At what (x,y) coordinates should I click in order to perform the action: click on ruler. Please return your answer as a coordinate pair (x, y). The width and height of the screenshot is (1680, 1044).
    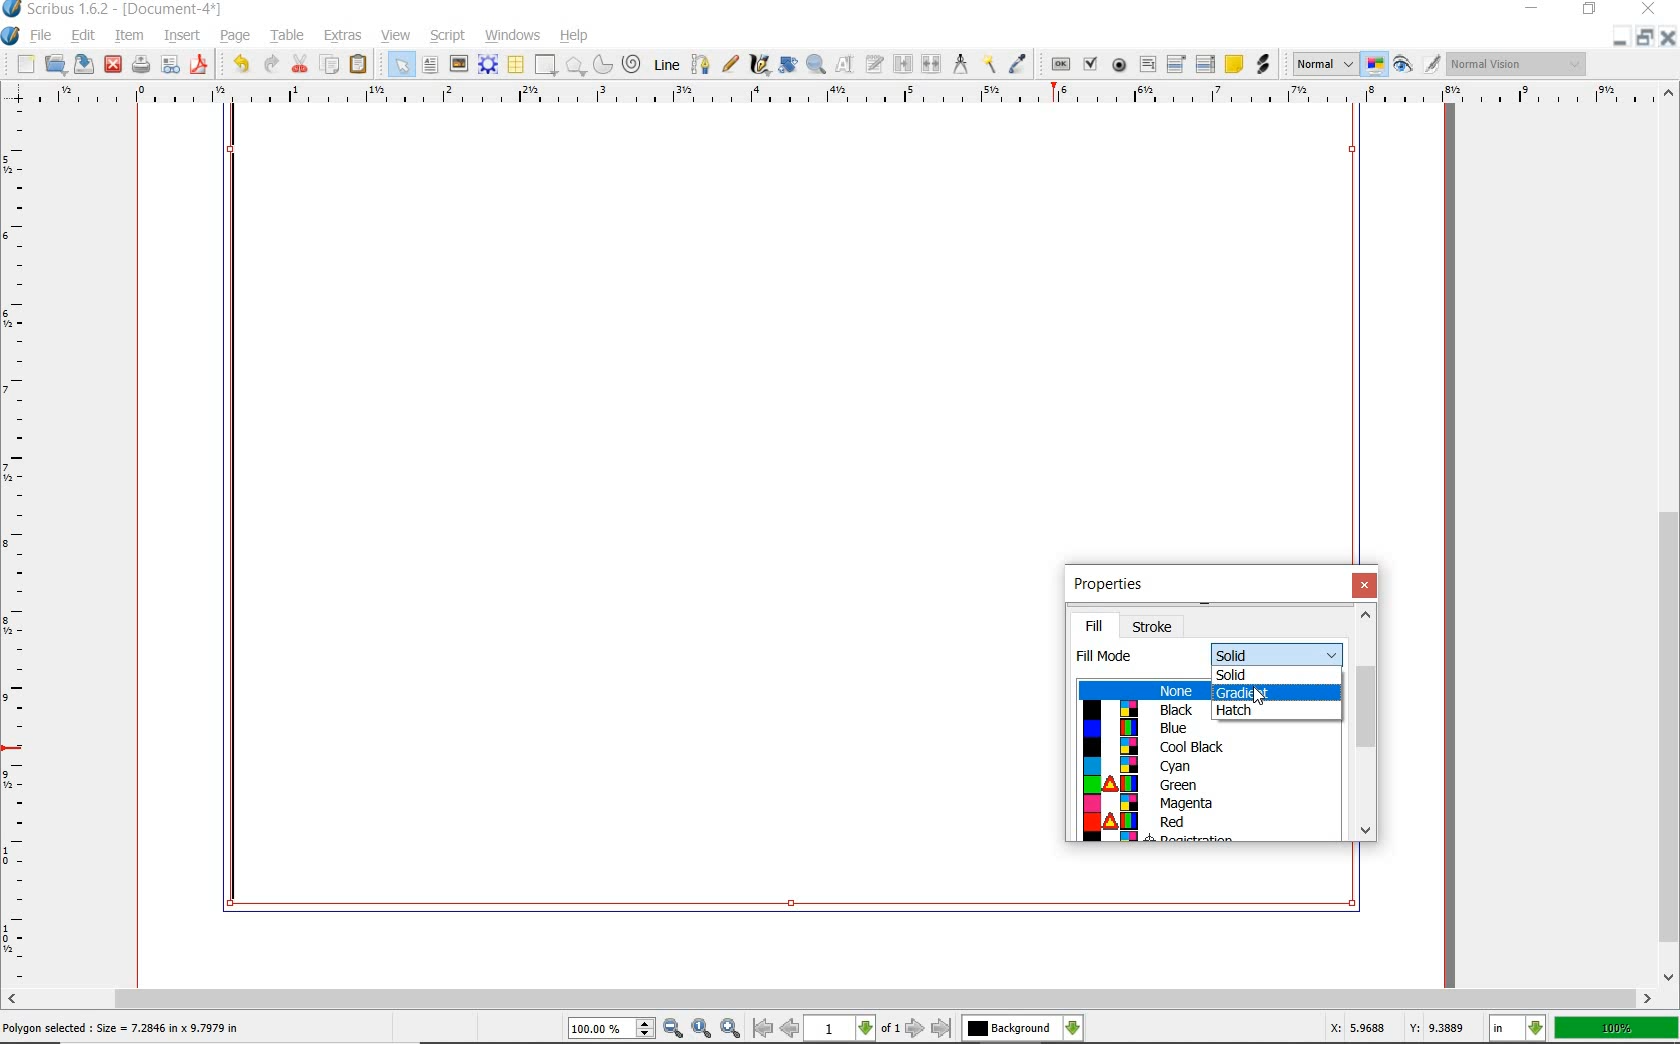
    Looking at the image, I should click on (843, 95).